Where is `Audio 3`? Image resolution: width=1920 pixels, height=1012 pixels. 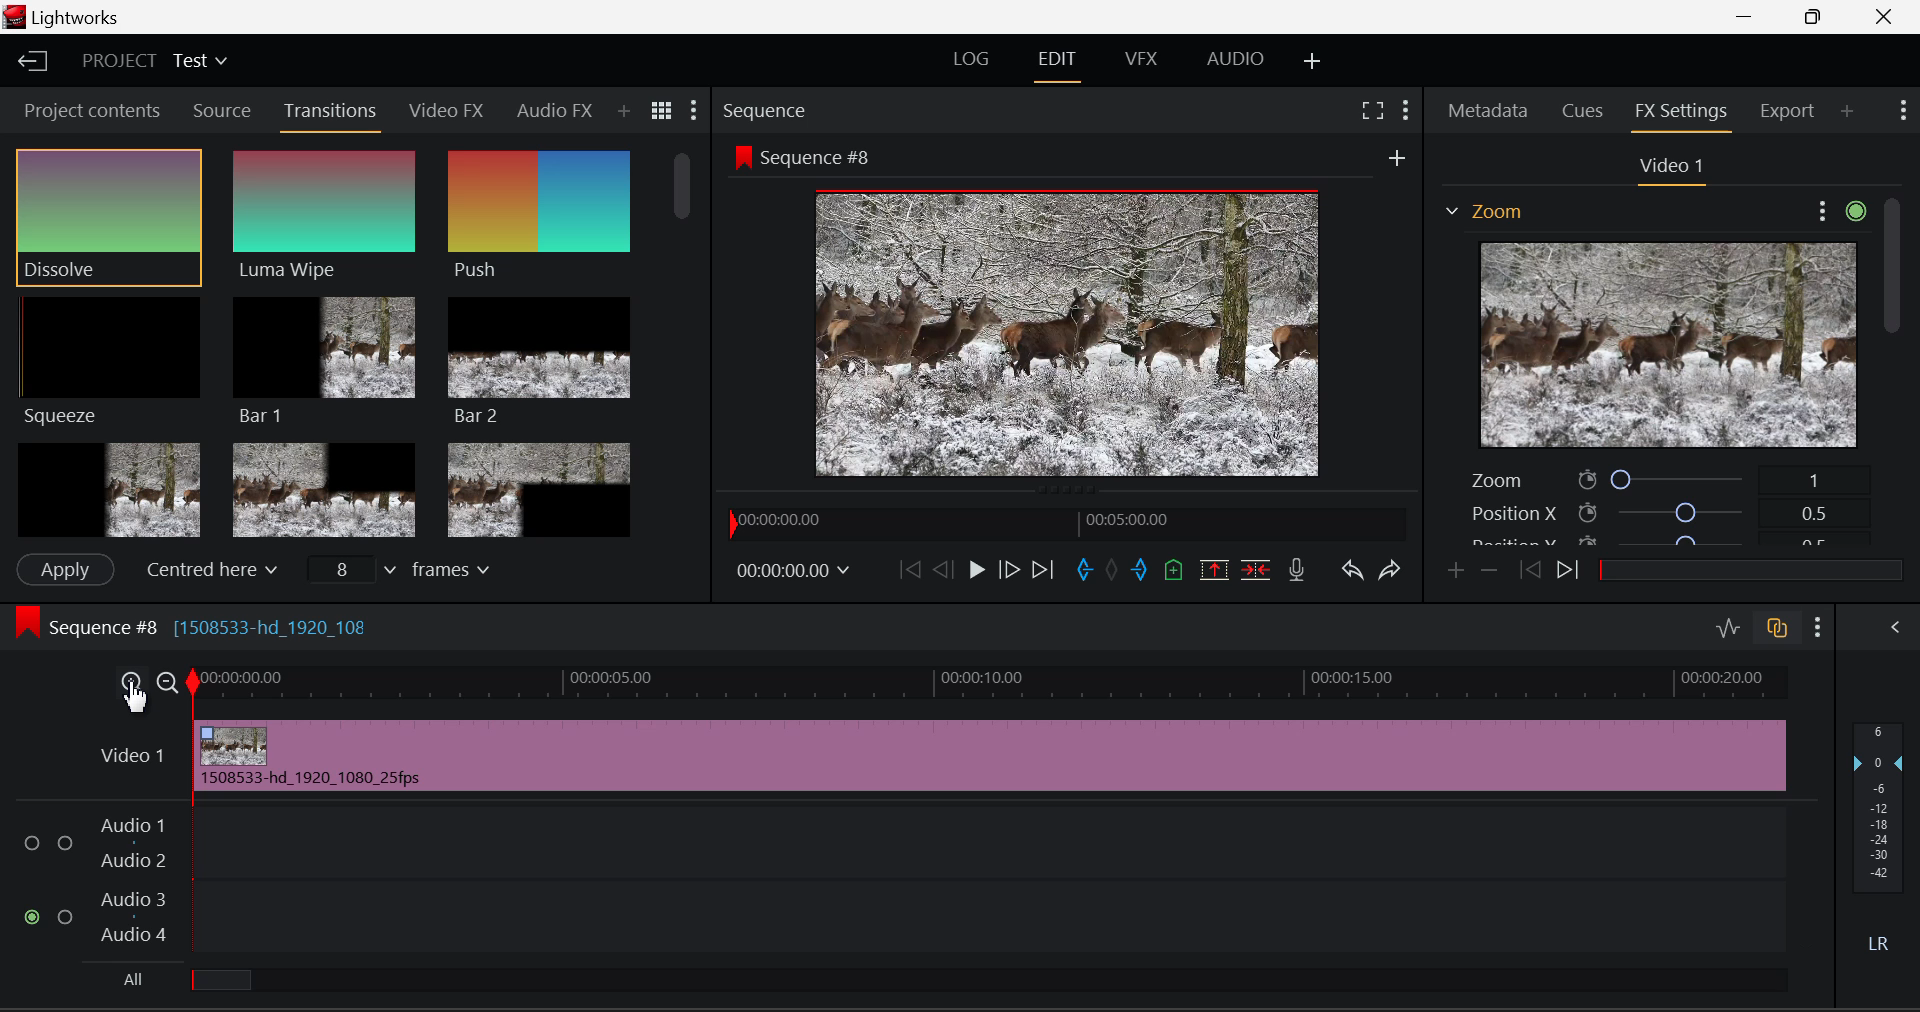
Audio 3 is located at coordinates (132, 899).